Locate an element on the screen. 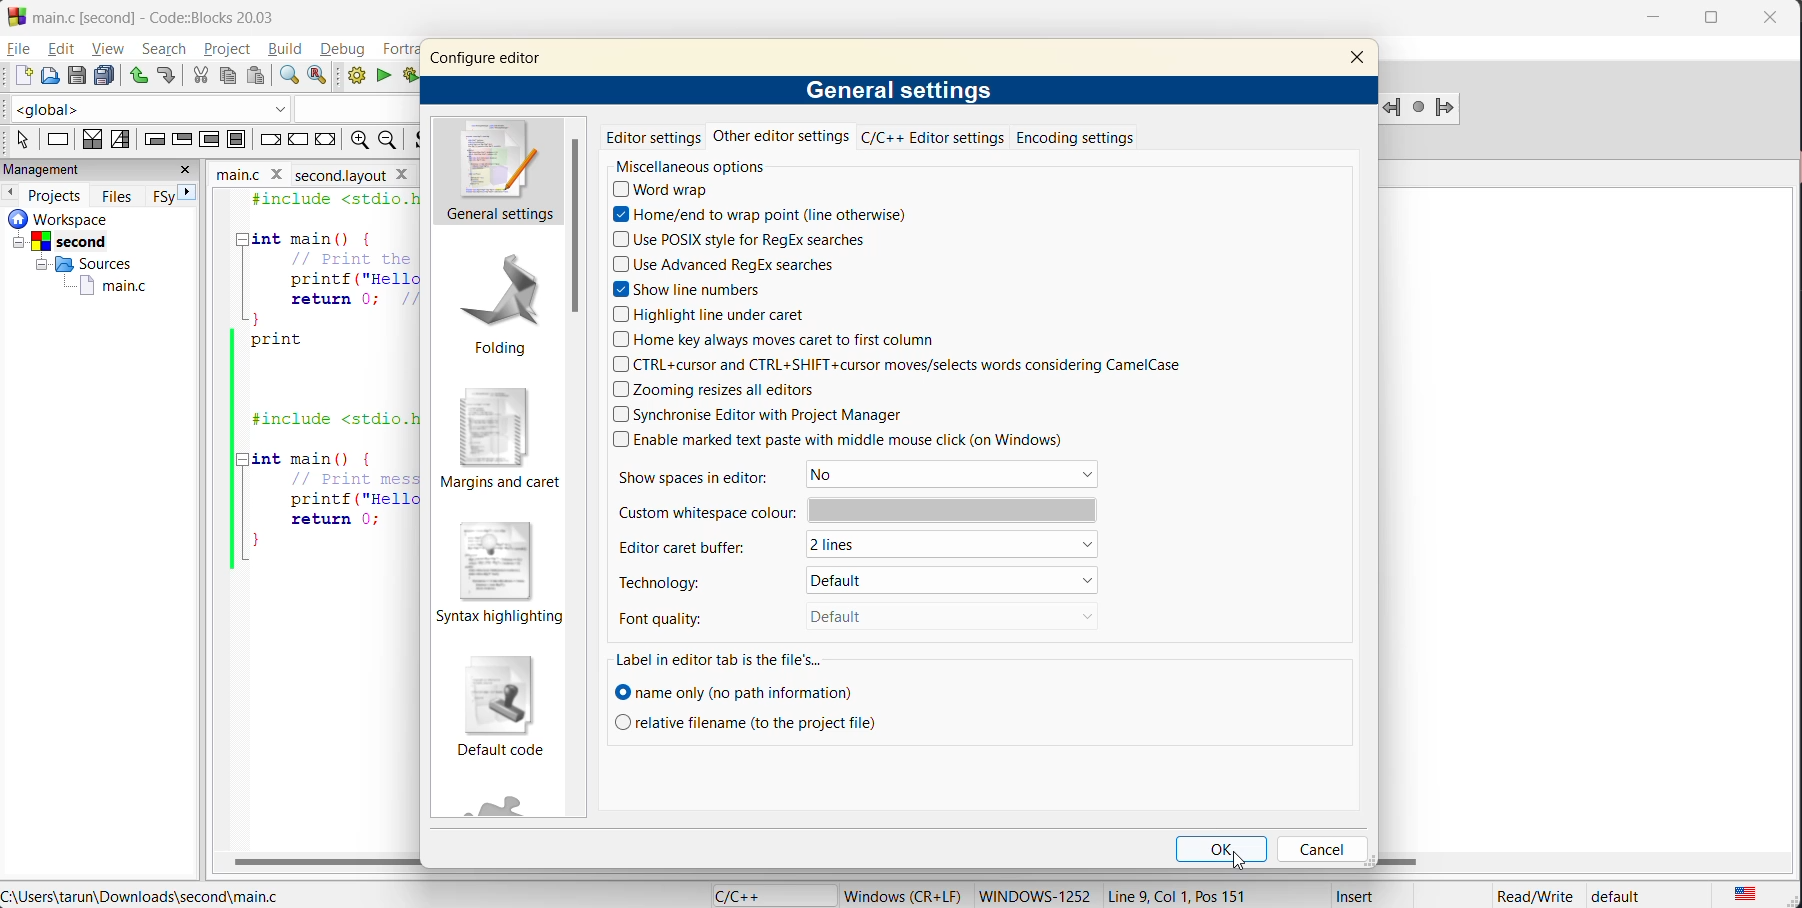 The width and height of the screenshot is (1802, 908). new is located at coordinates (19, 77).